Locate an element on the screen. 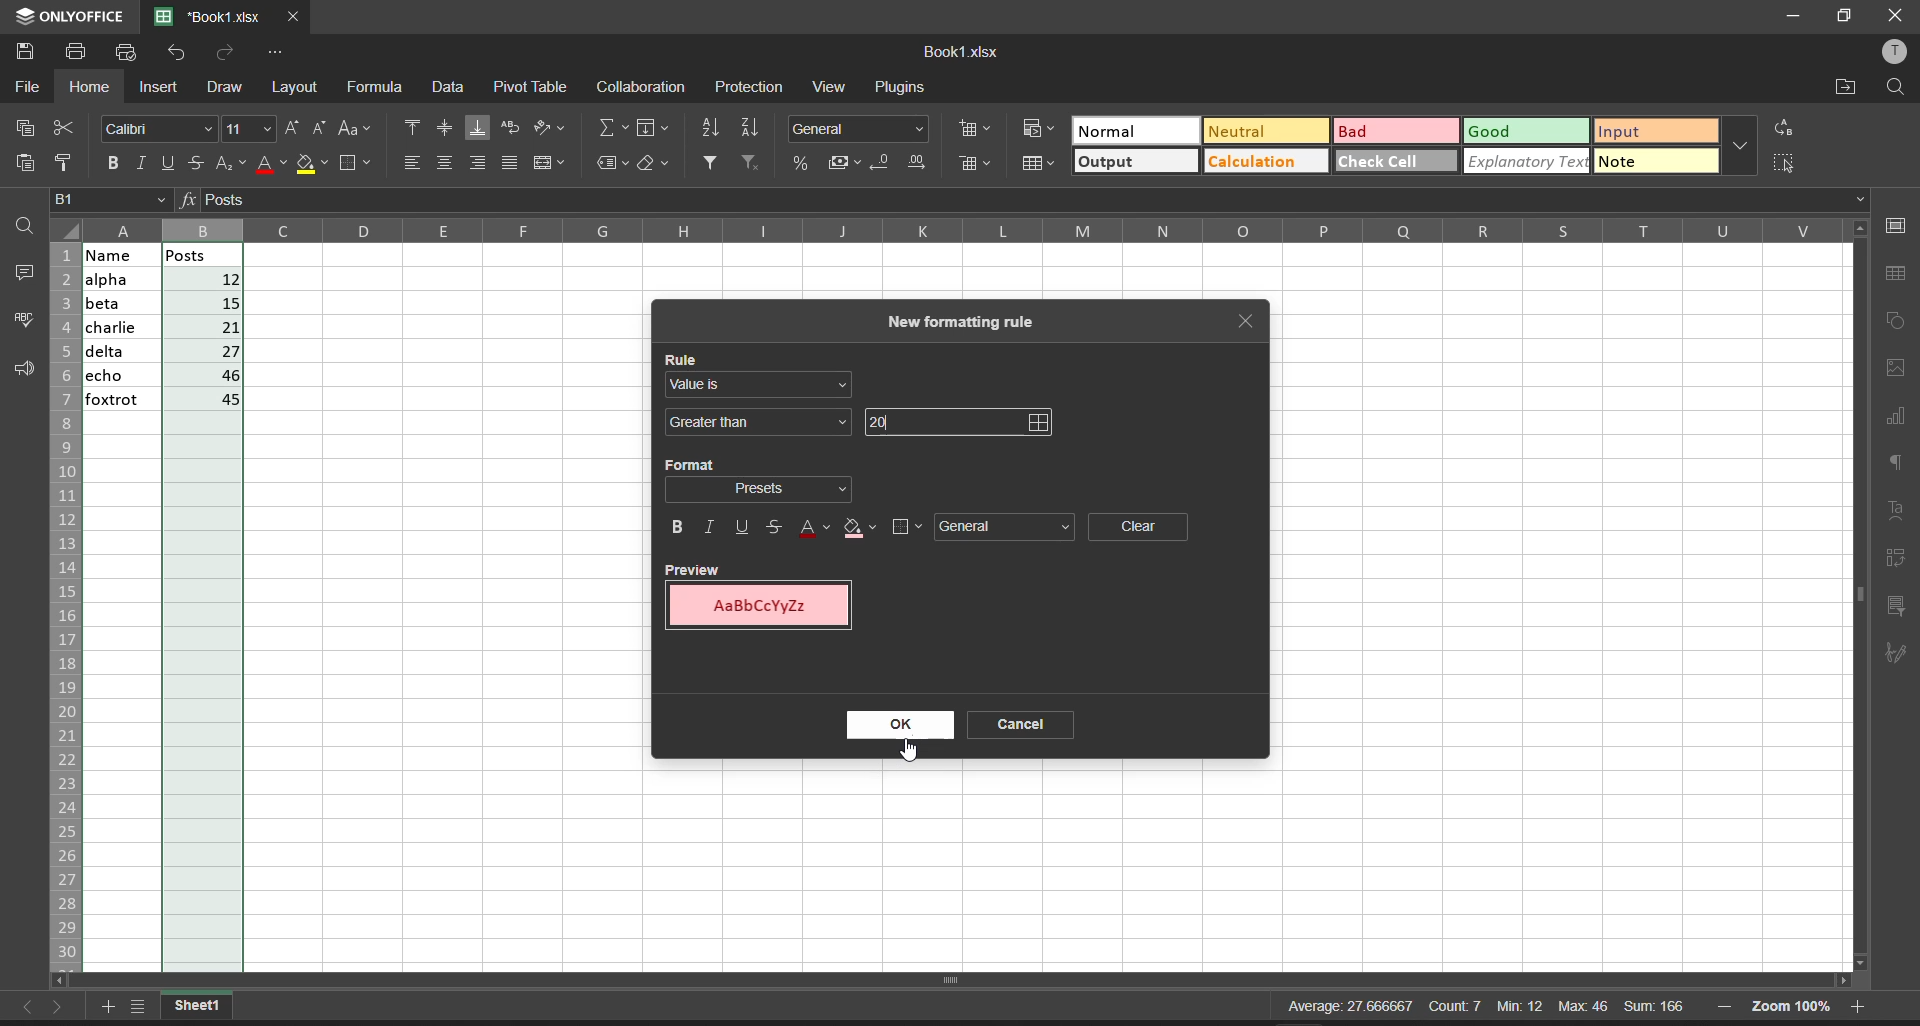 The width and height of the screenshot is (1920, 1026). move to the sheet left is located at coordinates (18, 1005).